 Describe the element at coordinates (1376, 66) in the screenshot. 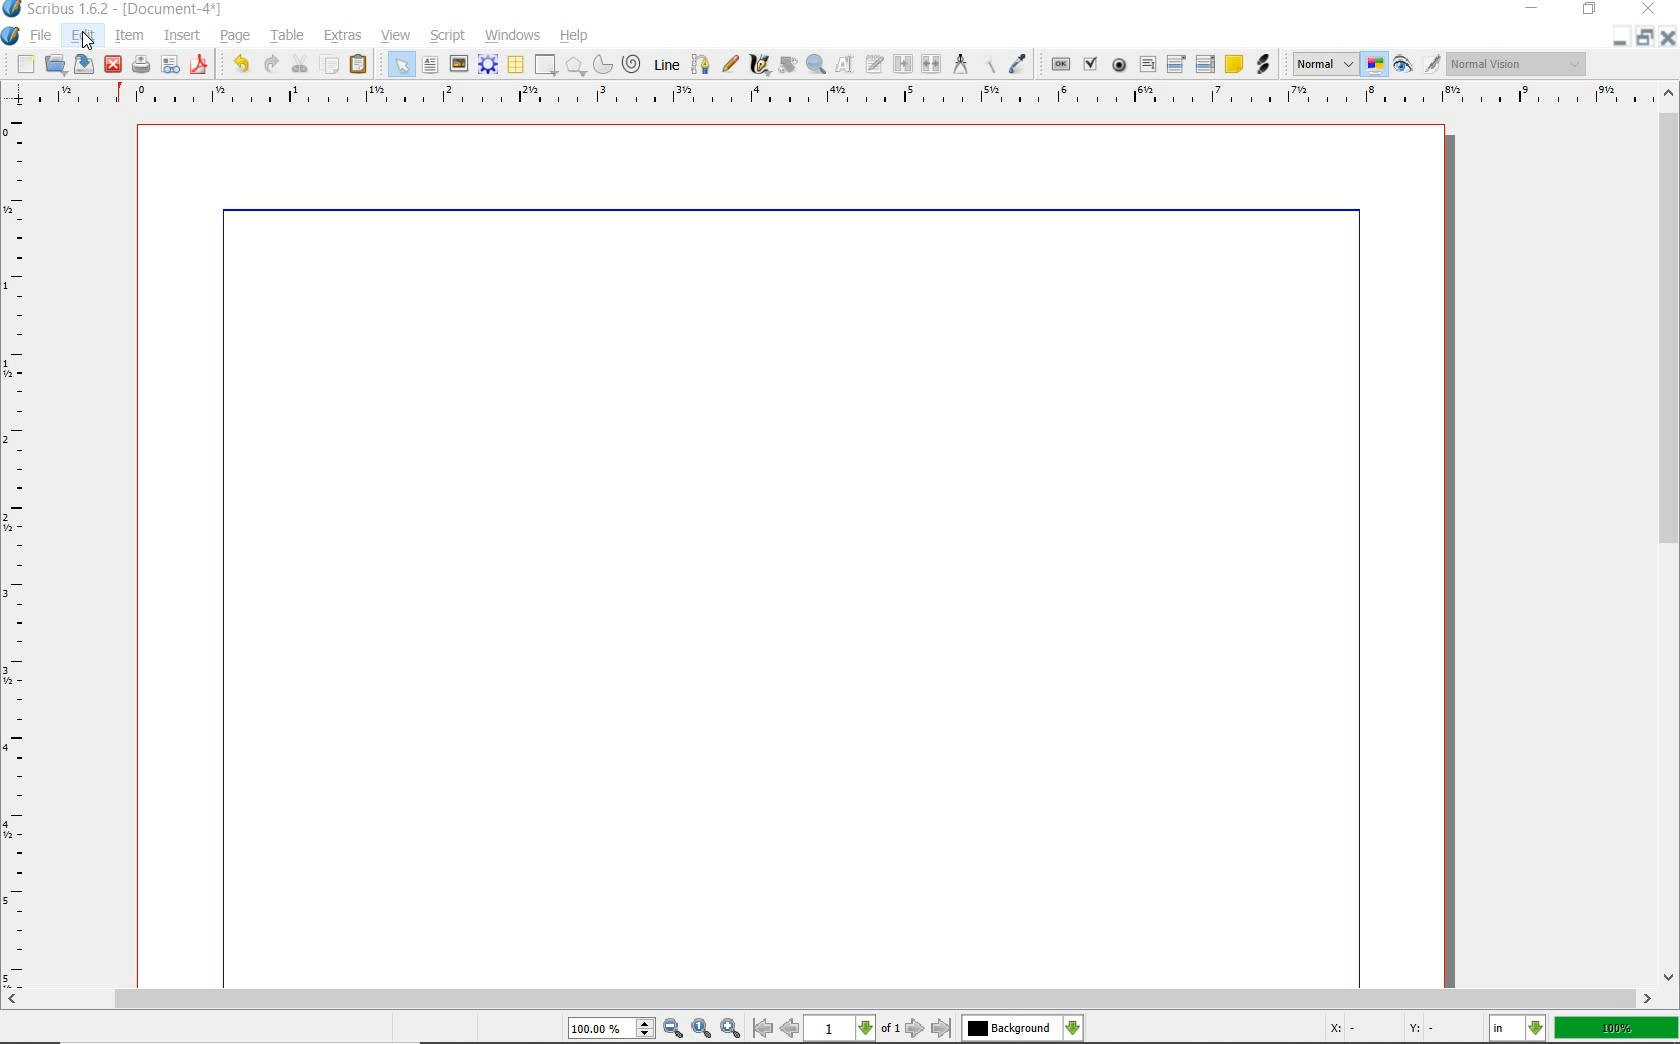

I see `toggle color management` at that location.